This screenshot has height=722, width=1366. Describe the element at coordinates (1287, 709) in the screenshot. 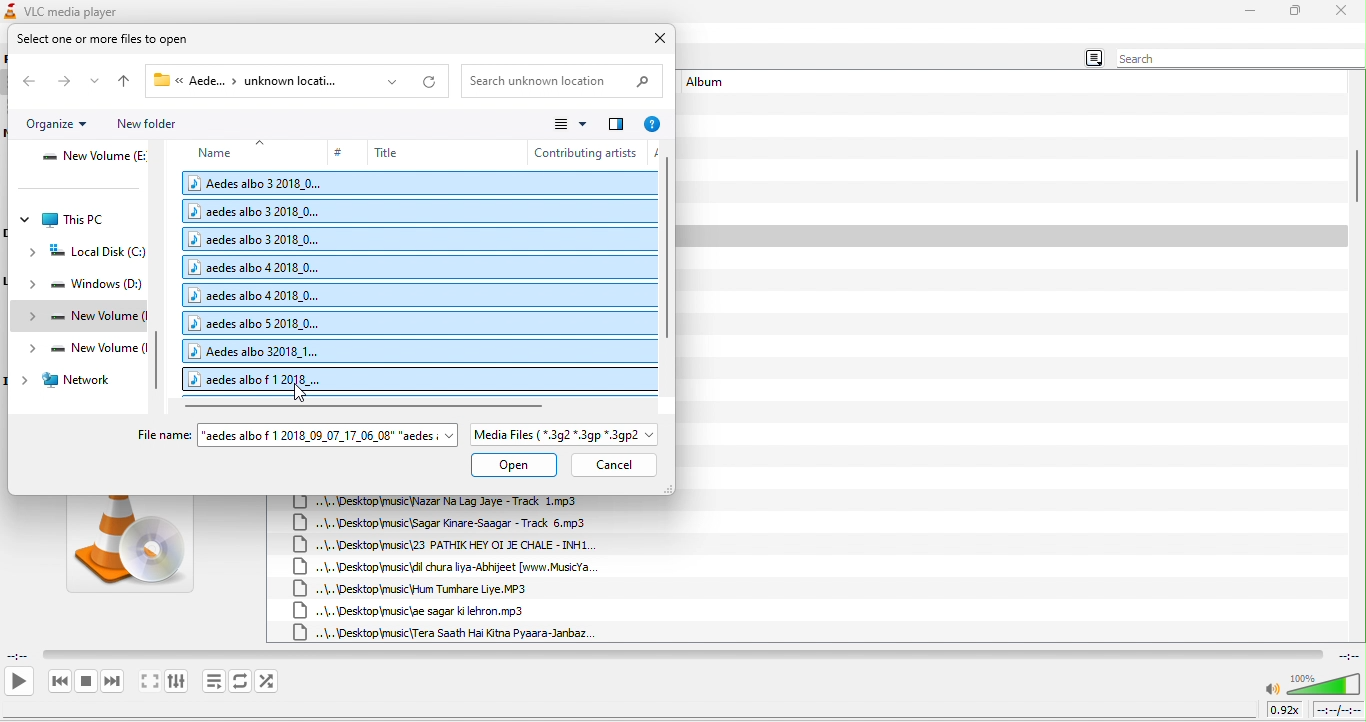

I see `0.92x` at that location.